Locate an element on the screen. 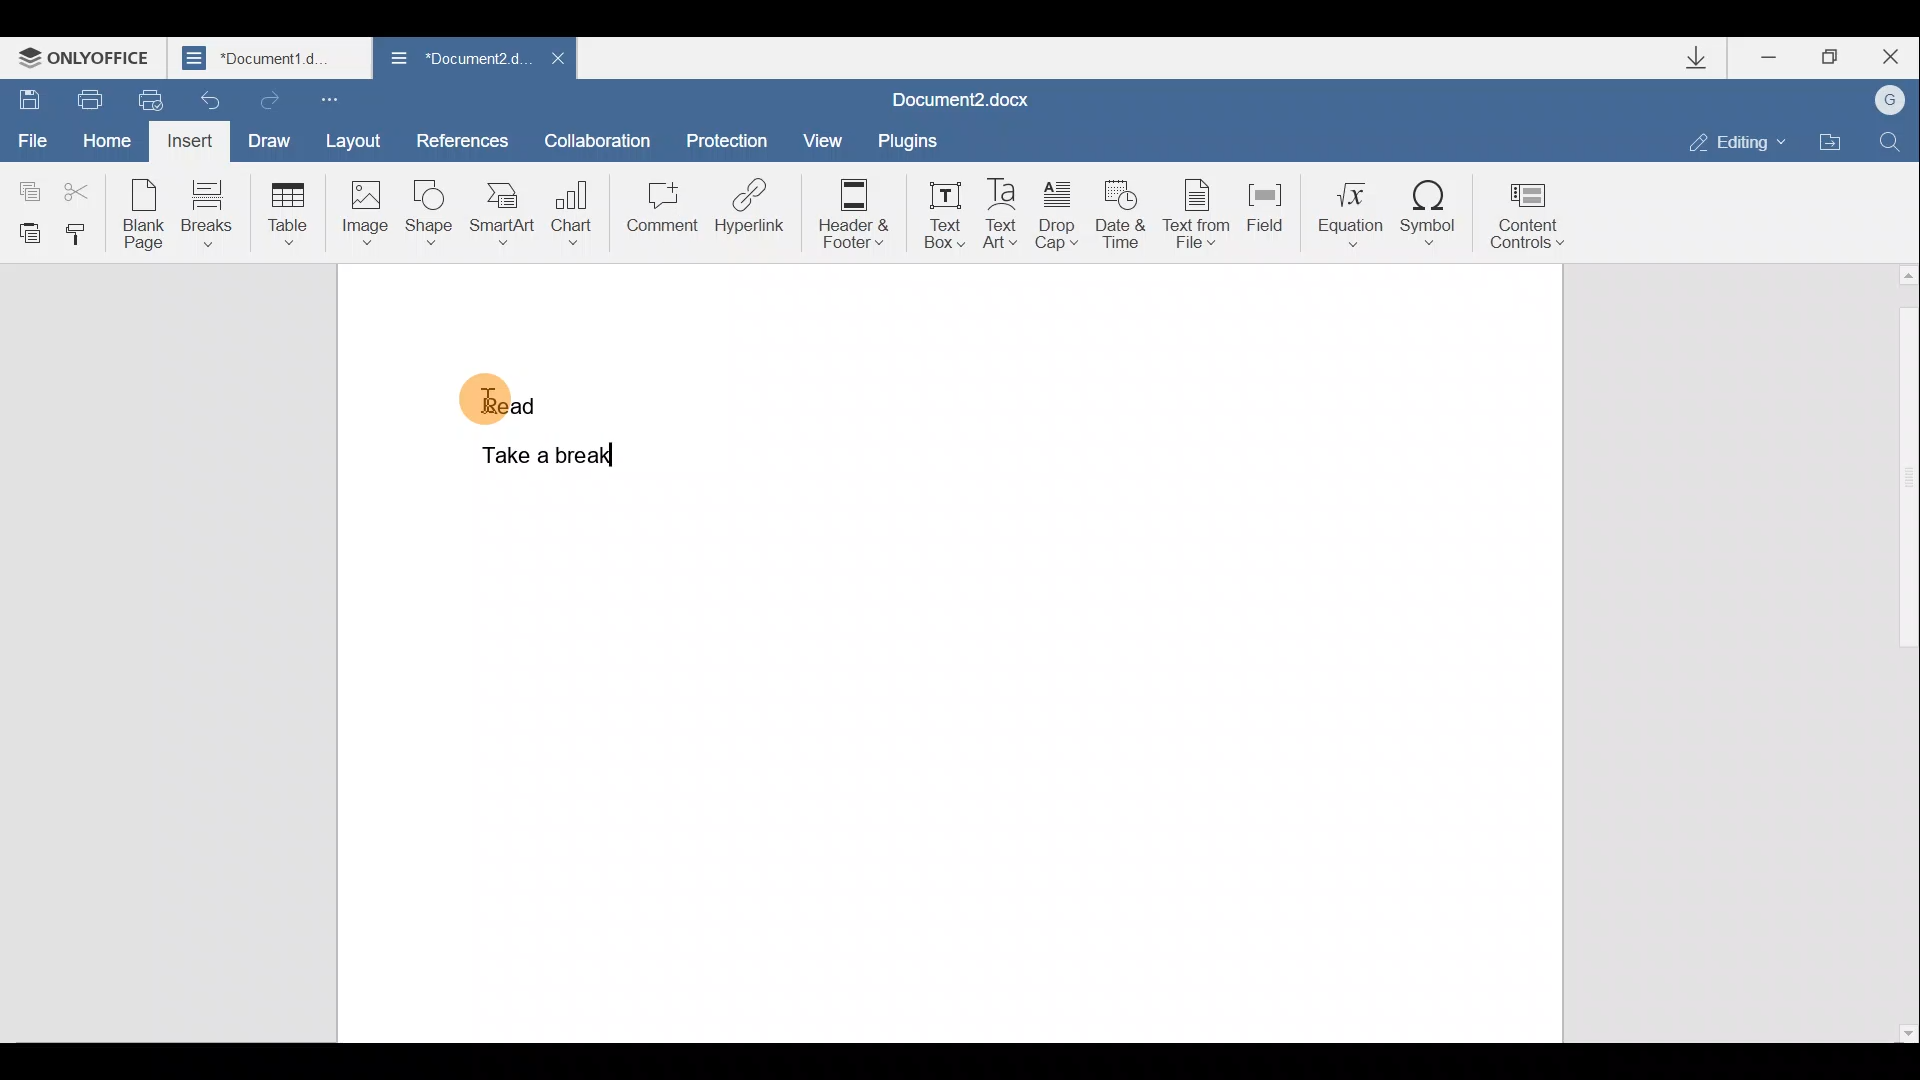 The width and height of the screenshot is (1920, 1080). G is located at coordinates (1892, 99).